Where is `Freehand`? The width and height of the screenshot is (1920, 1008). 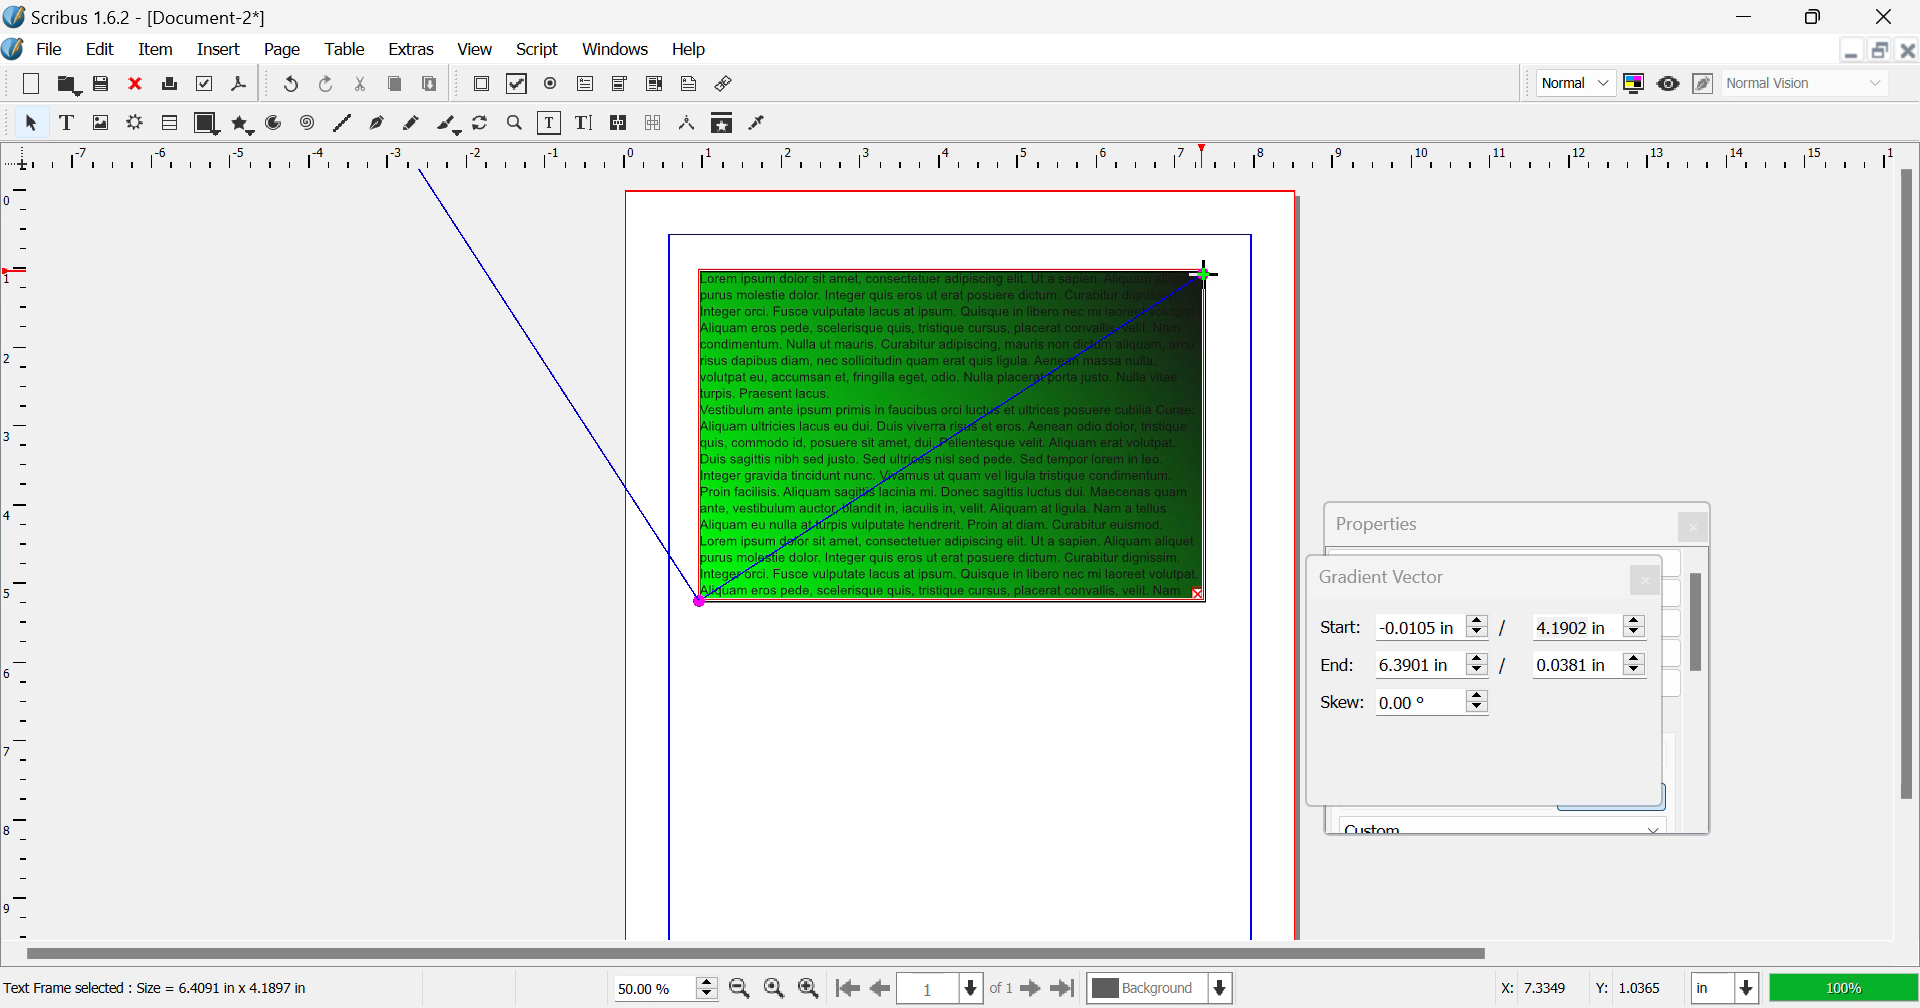
Freehand is located at coordinates (414, 125).